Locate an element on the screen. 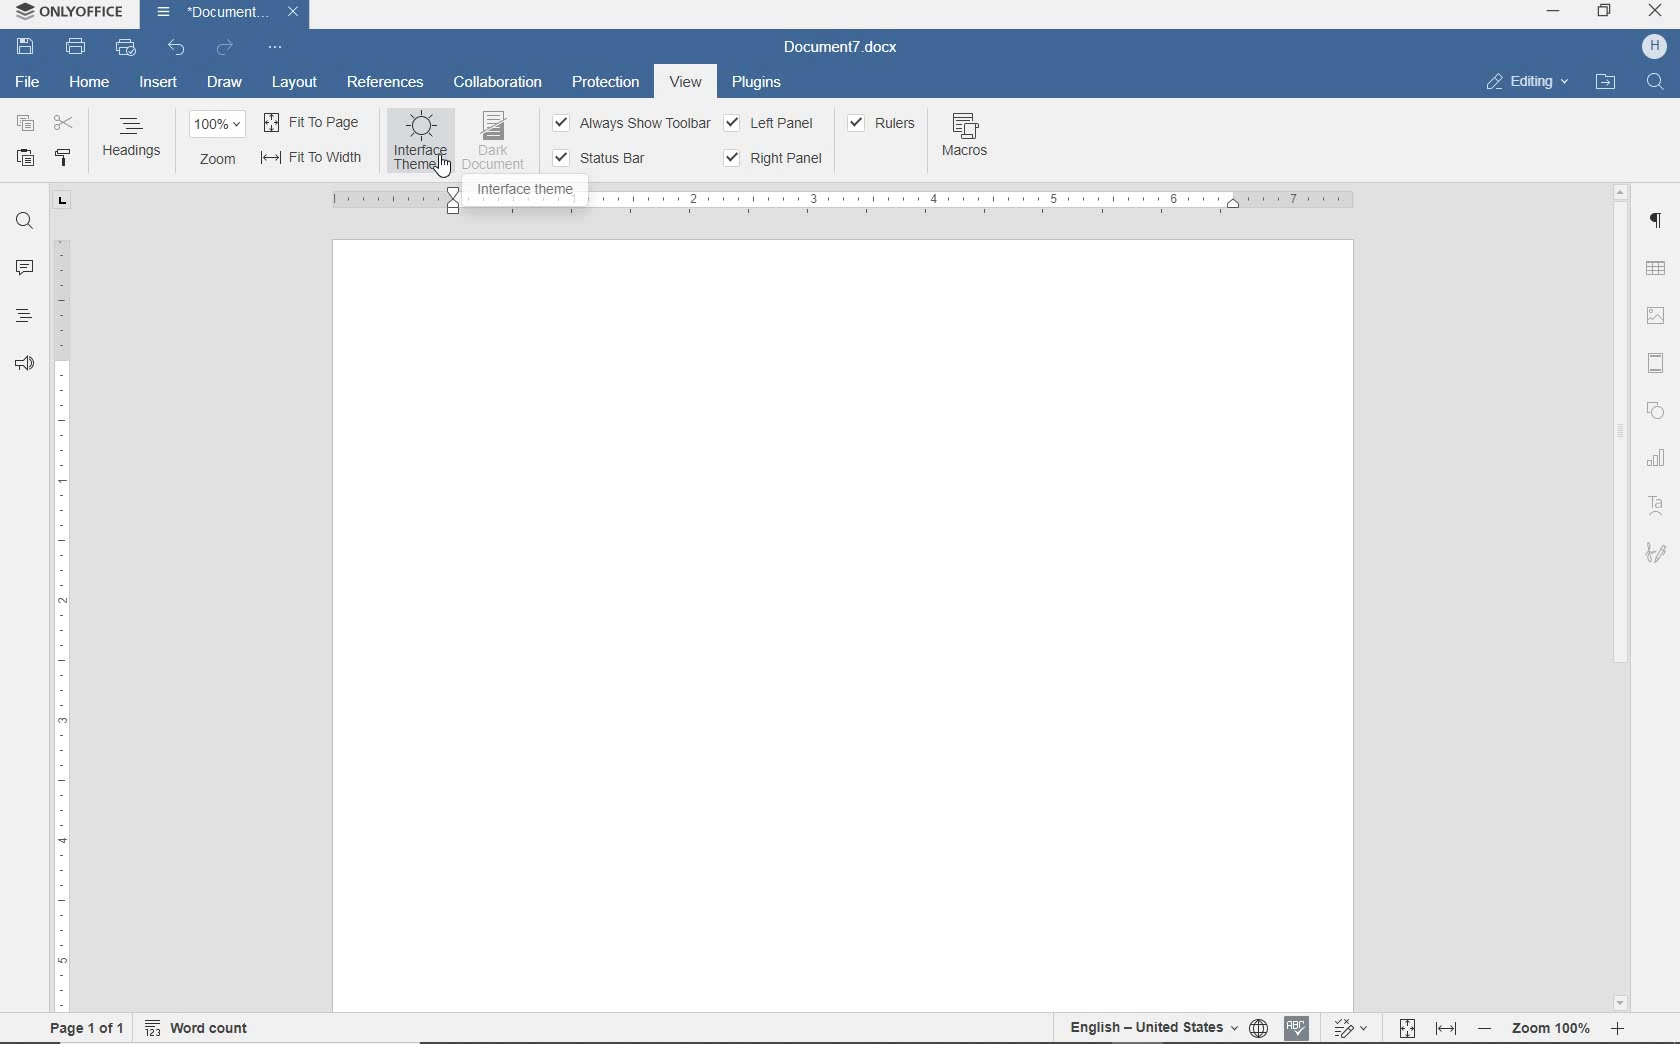  HEADINGS is located at coordinates (133, 139).